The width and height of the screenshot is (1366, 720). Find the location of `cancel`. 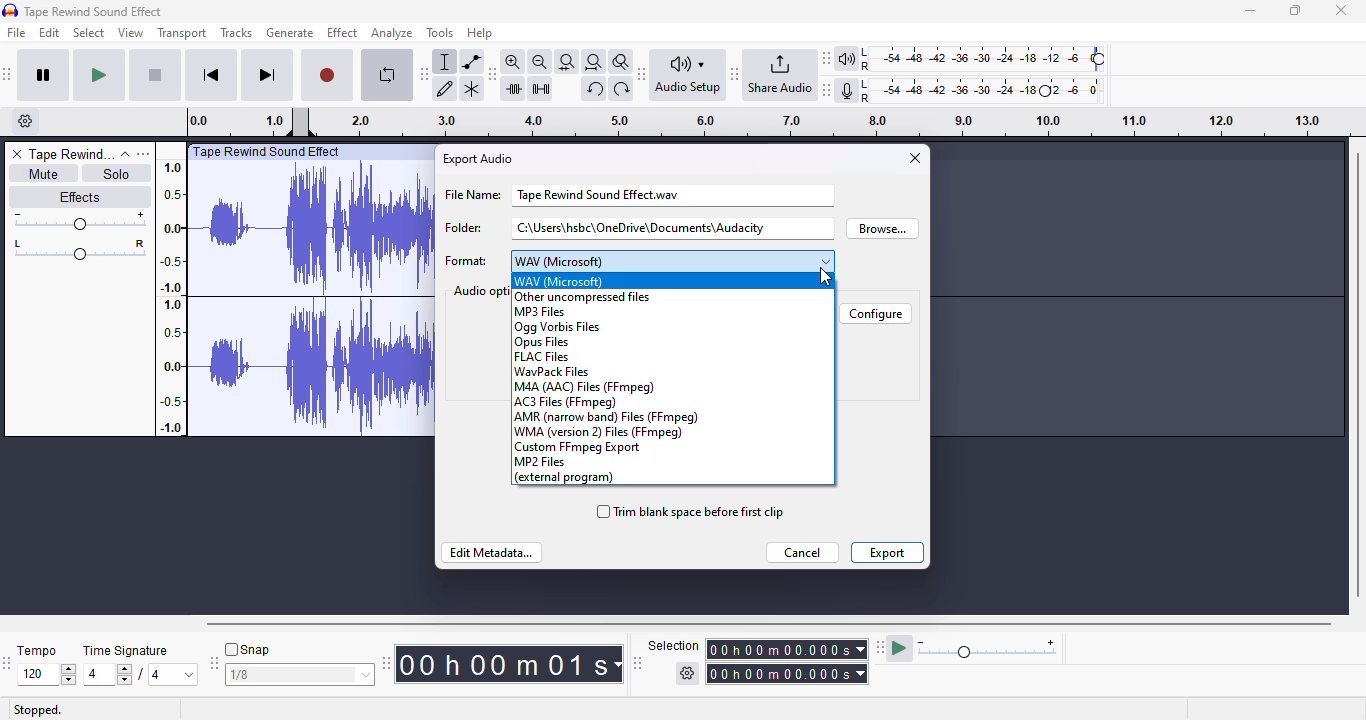

cancel is located at coordinates (804, 553).